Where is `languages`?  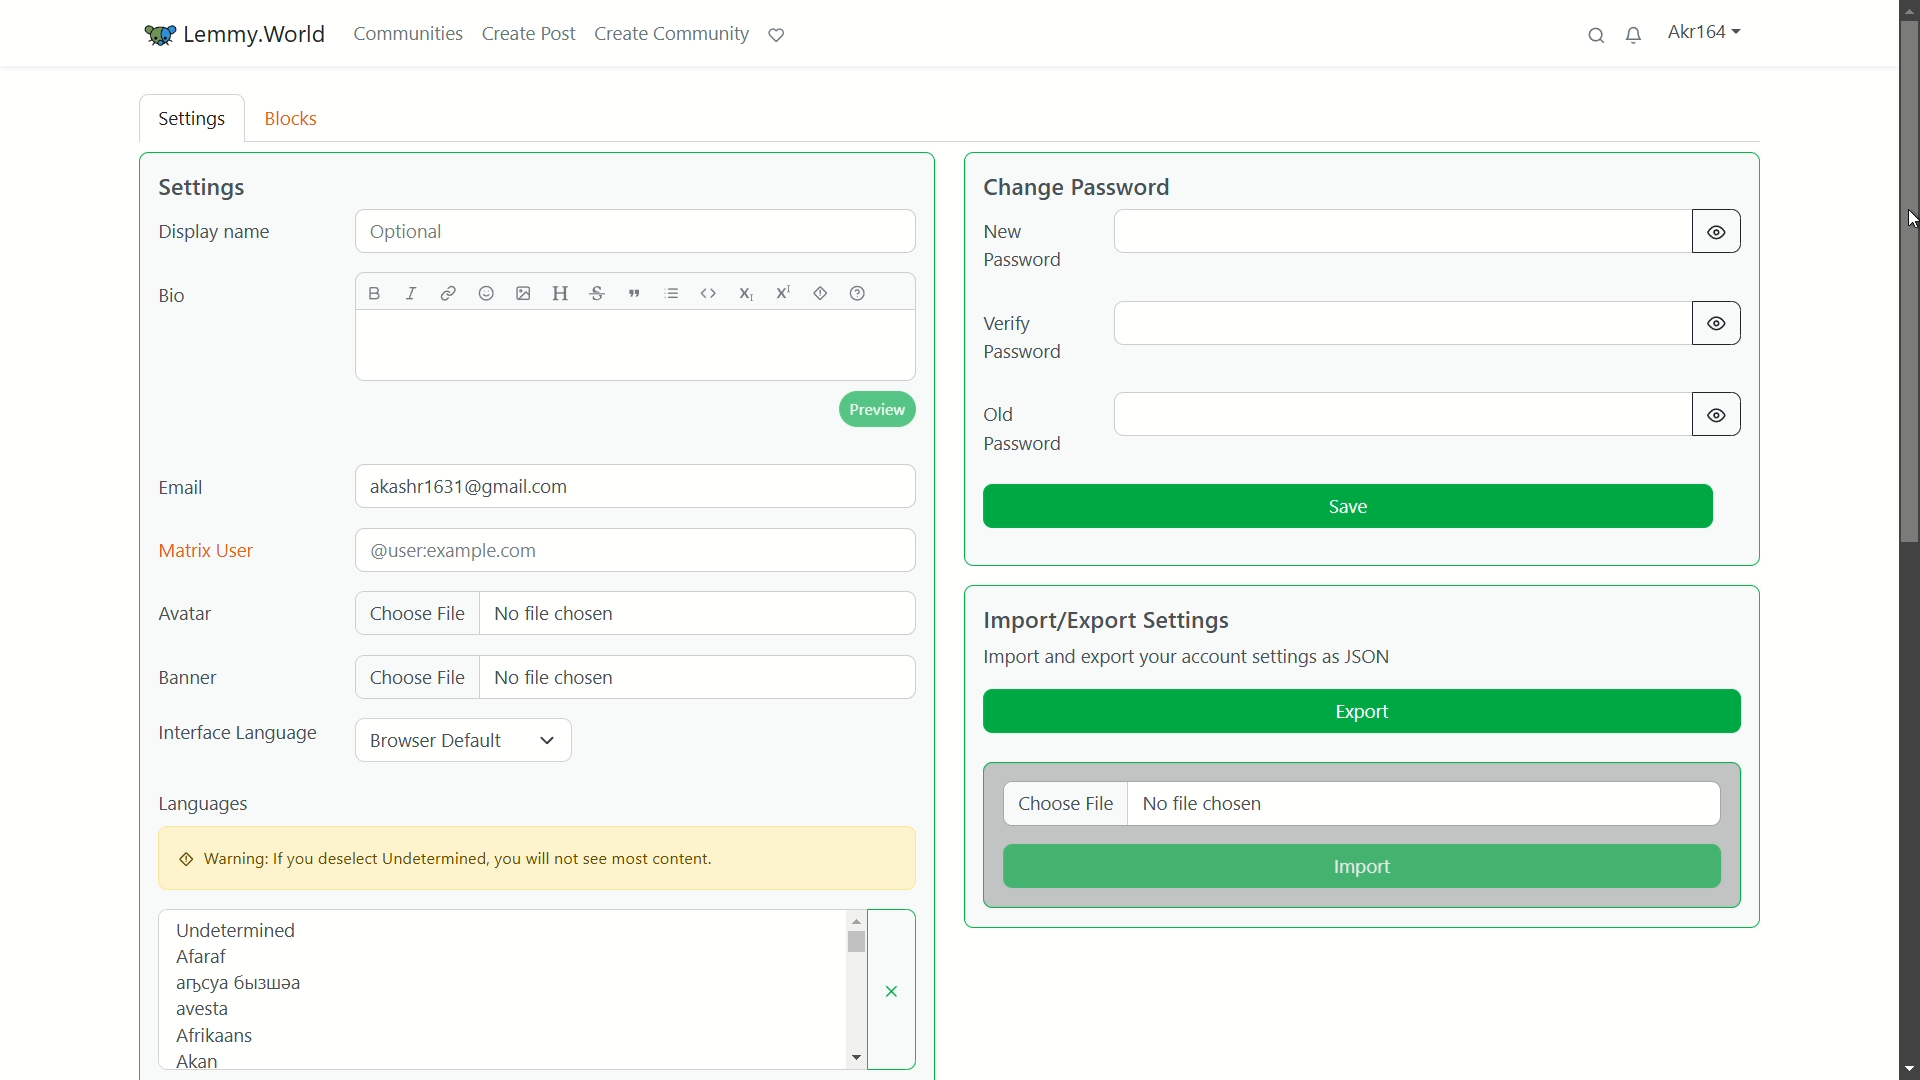 languages is located at coordinates (205, 805).